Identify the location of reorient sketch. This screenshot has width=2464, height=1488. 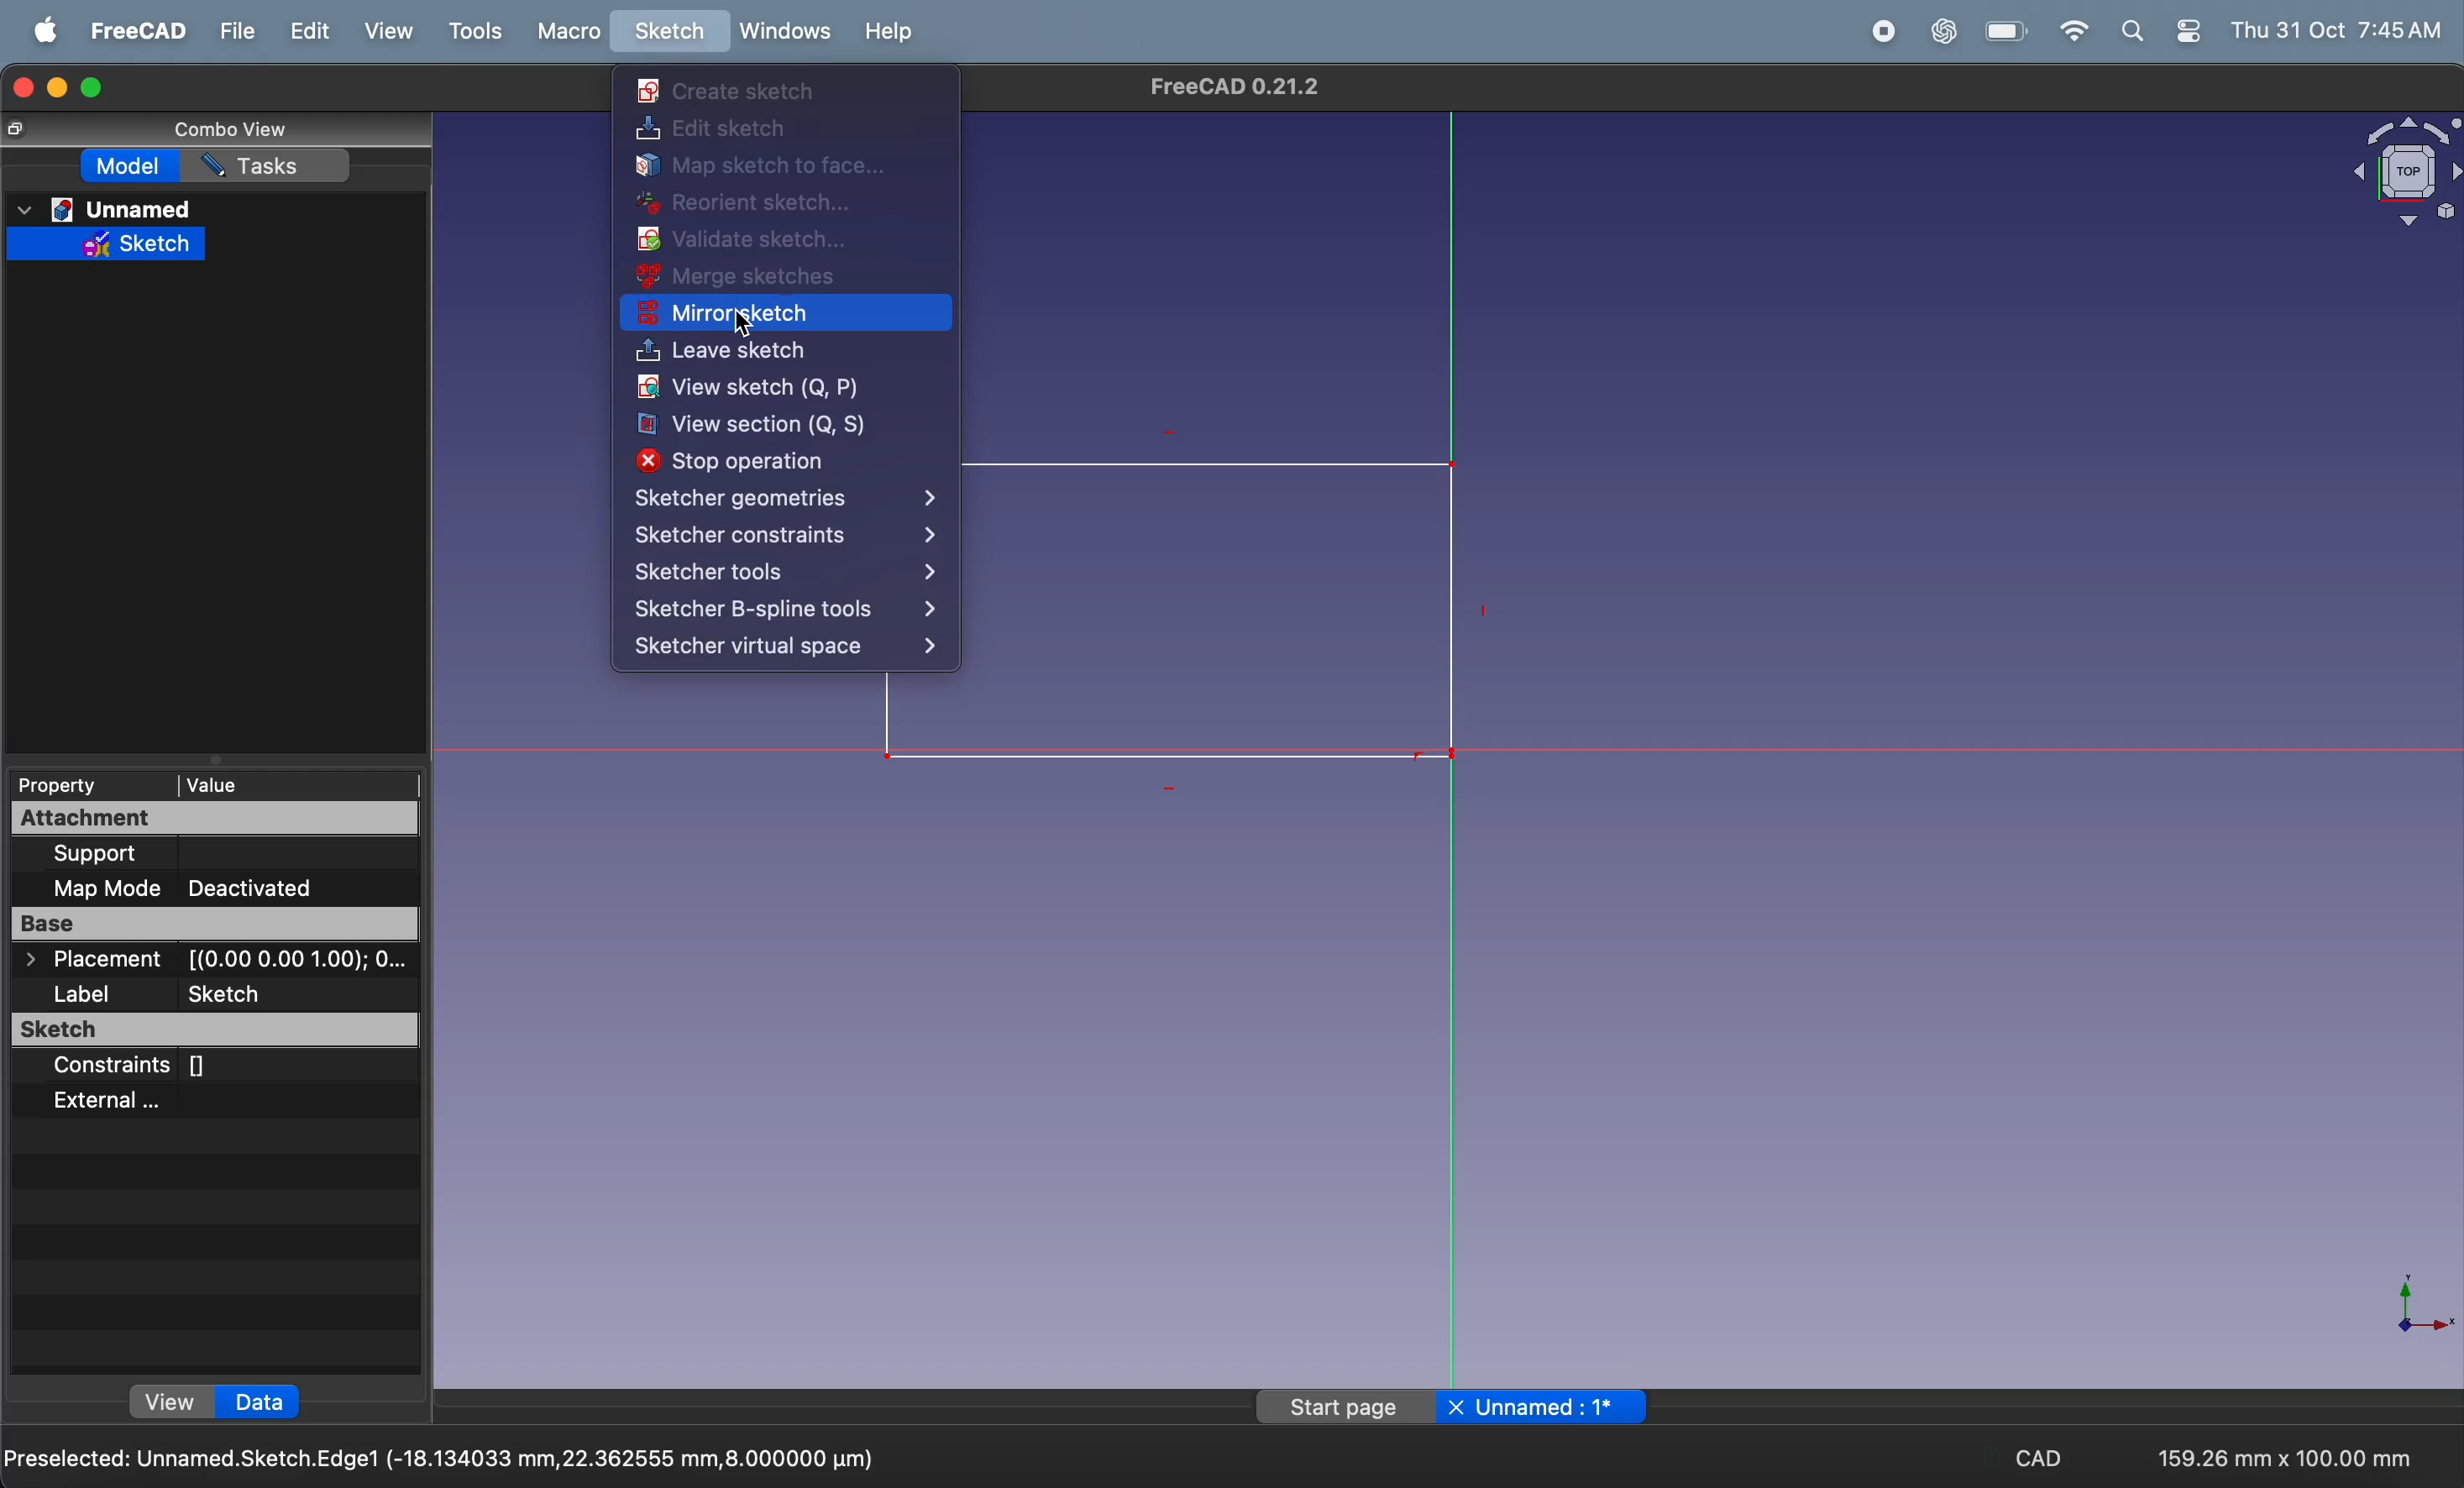
(757, 201).